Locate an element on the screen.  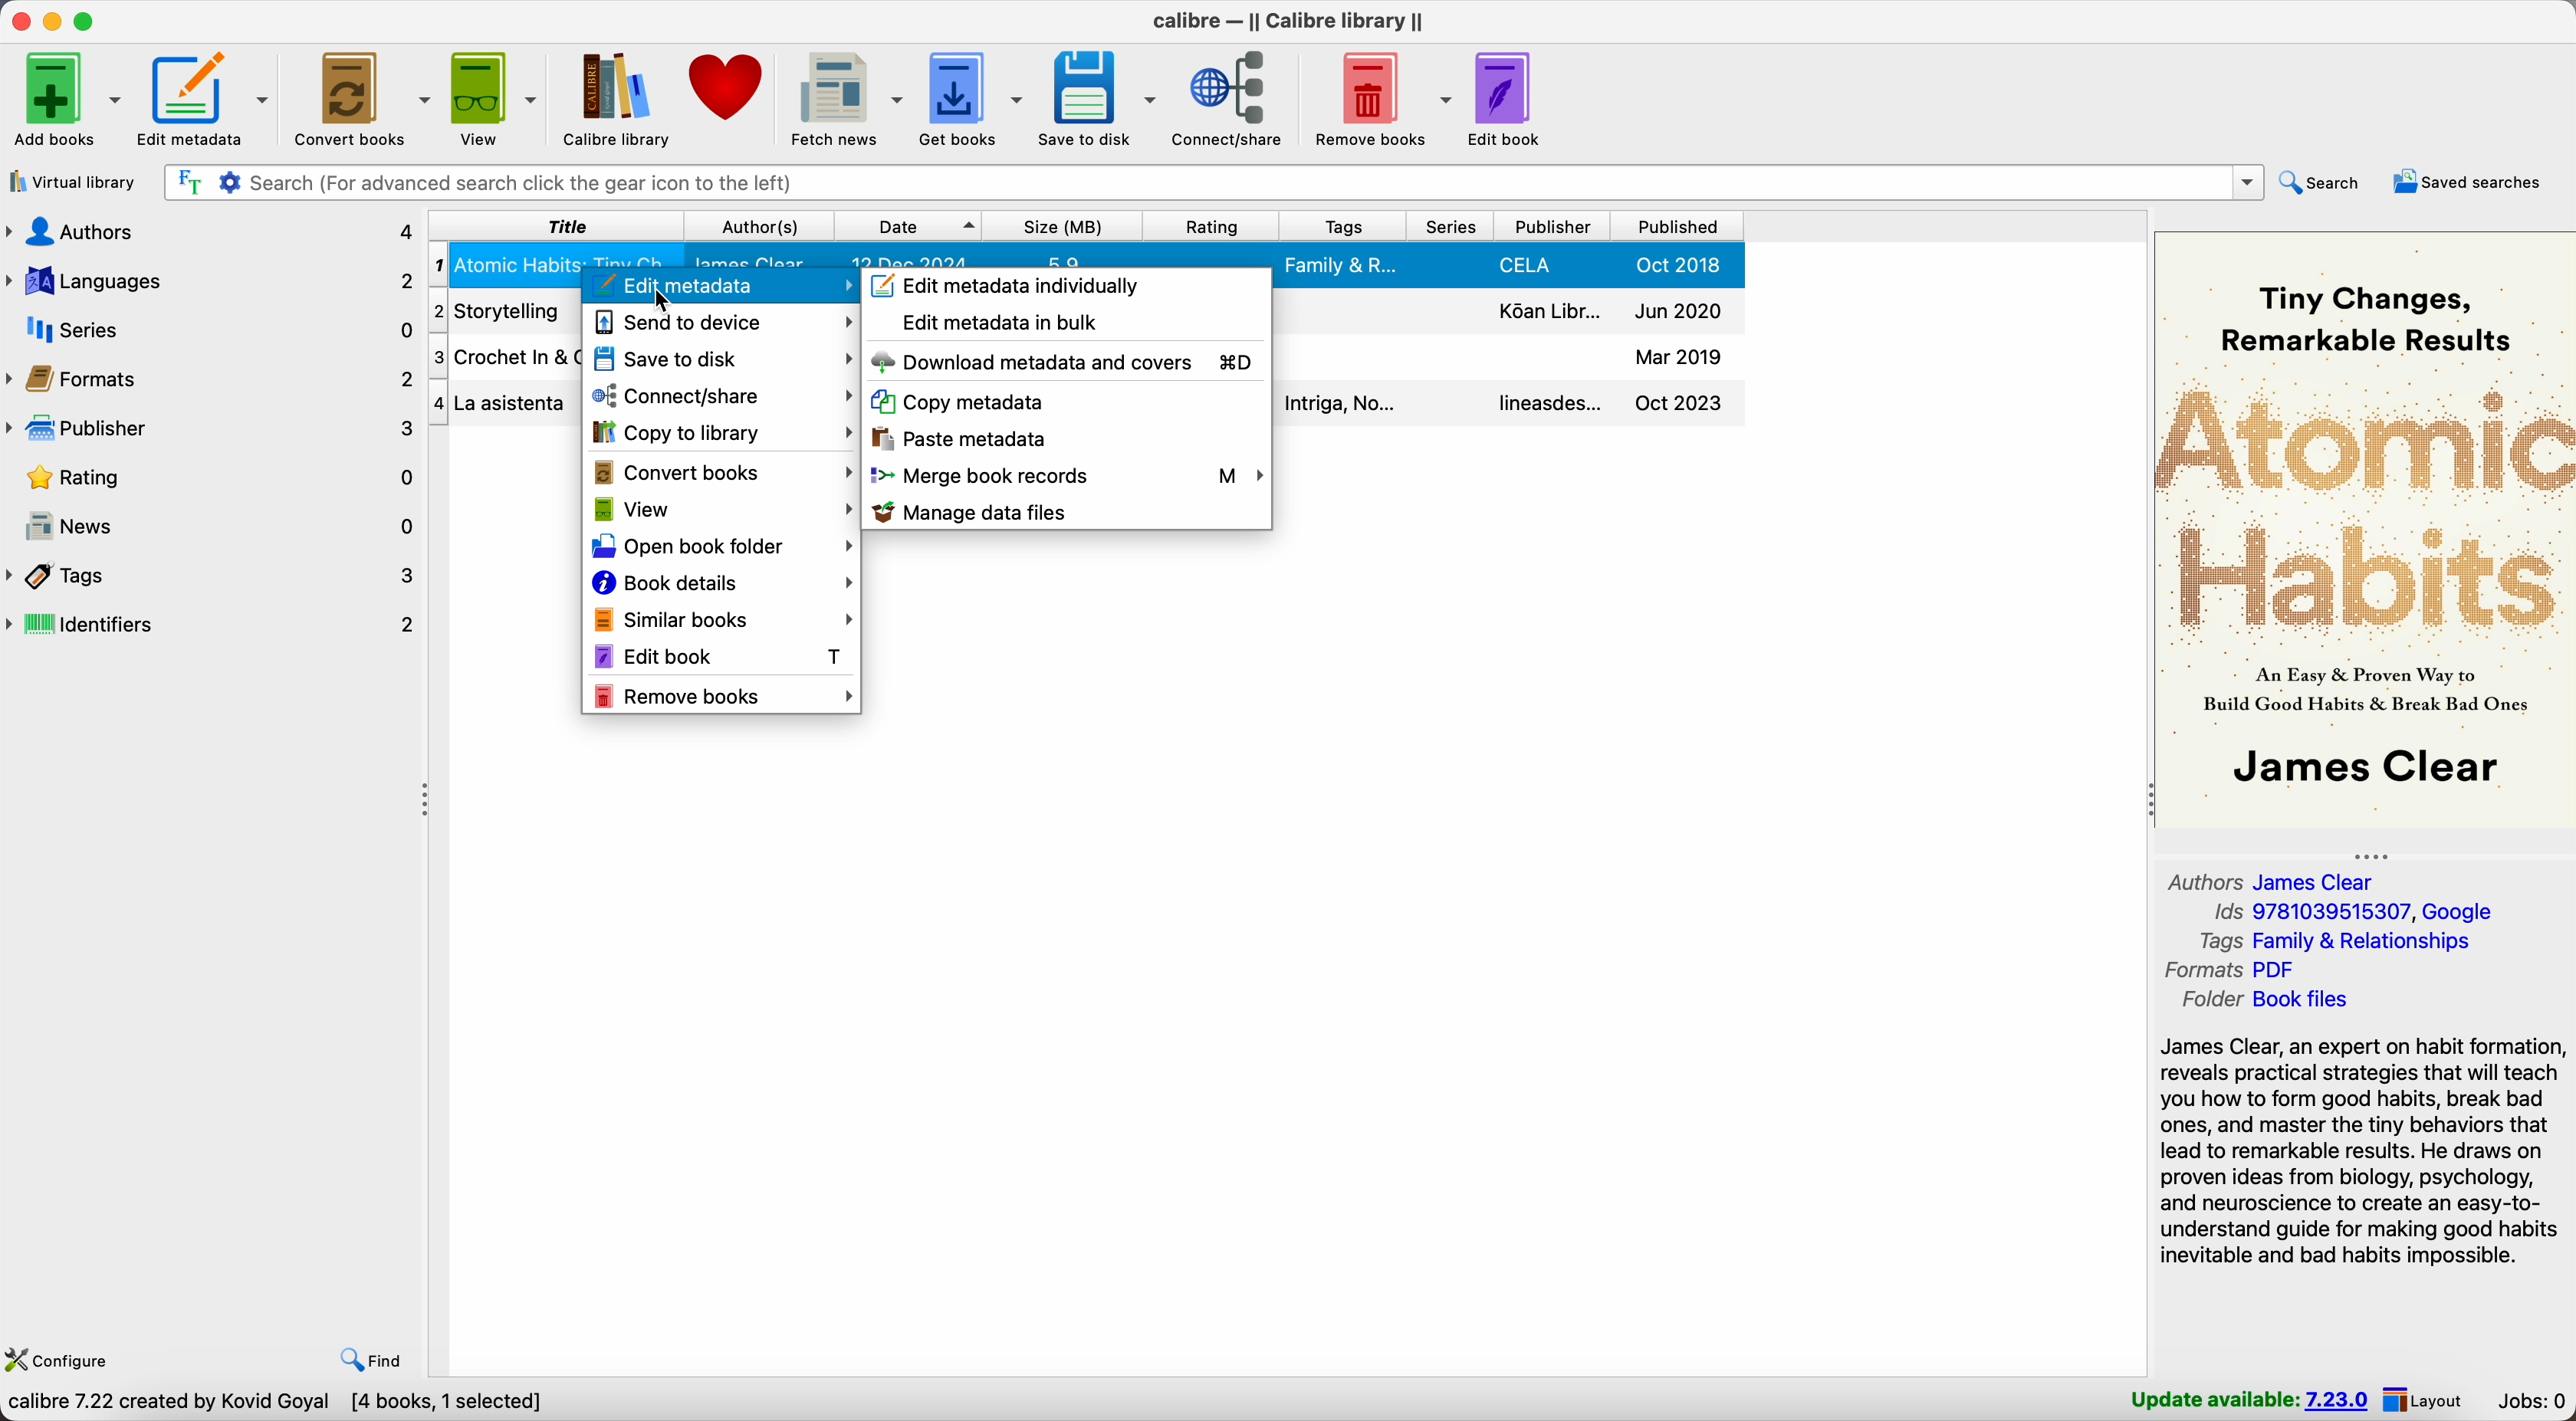
edit metadata in bulk is located at coordinates (995, 323).